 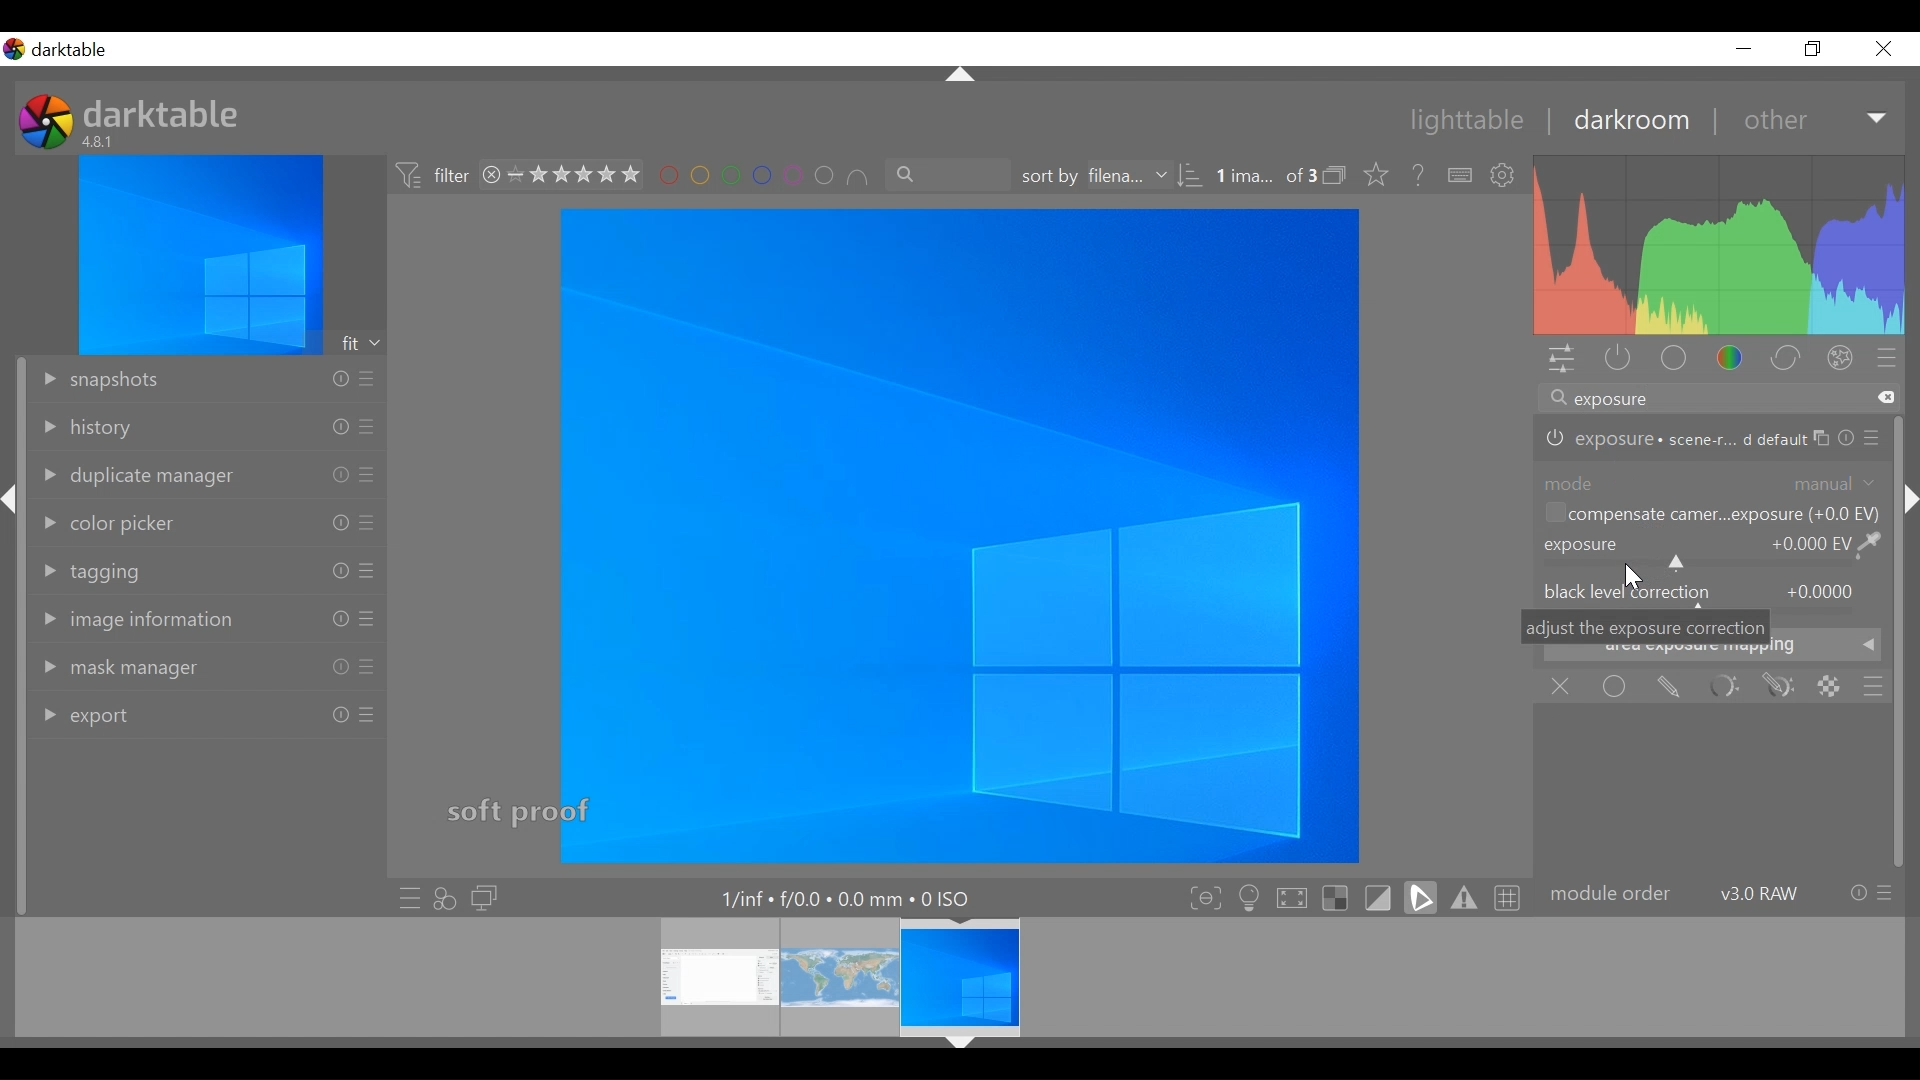 What do you see at coordinates (1378, 895) in the screenshot?
I see `toggle softproofing` at bounding box center [1378, 895].